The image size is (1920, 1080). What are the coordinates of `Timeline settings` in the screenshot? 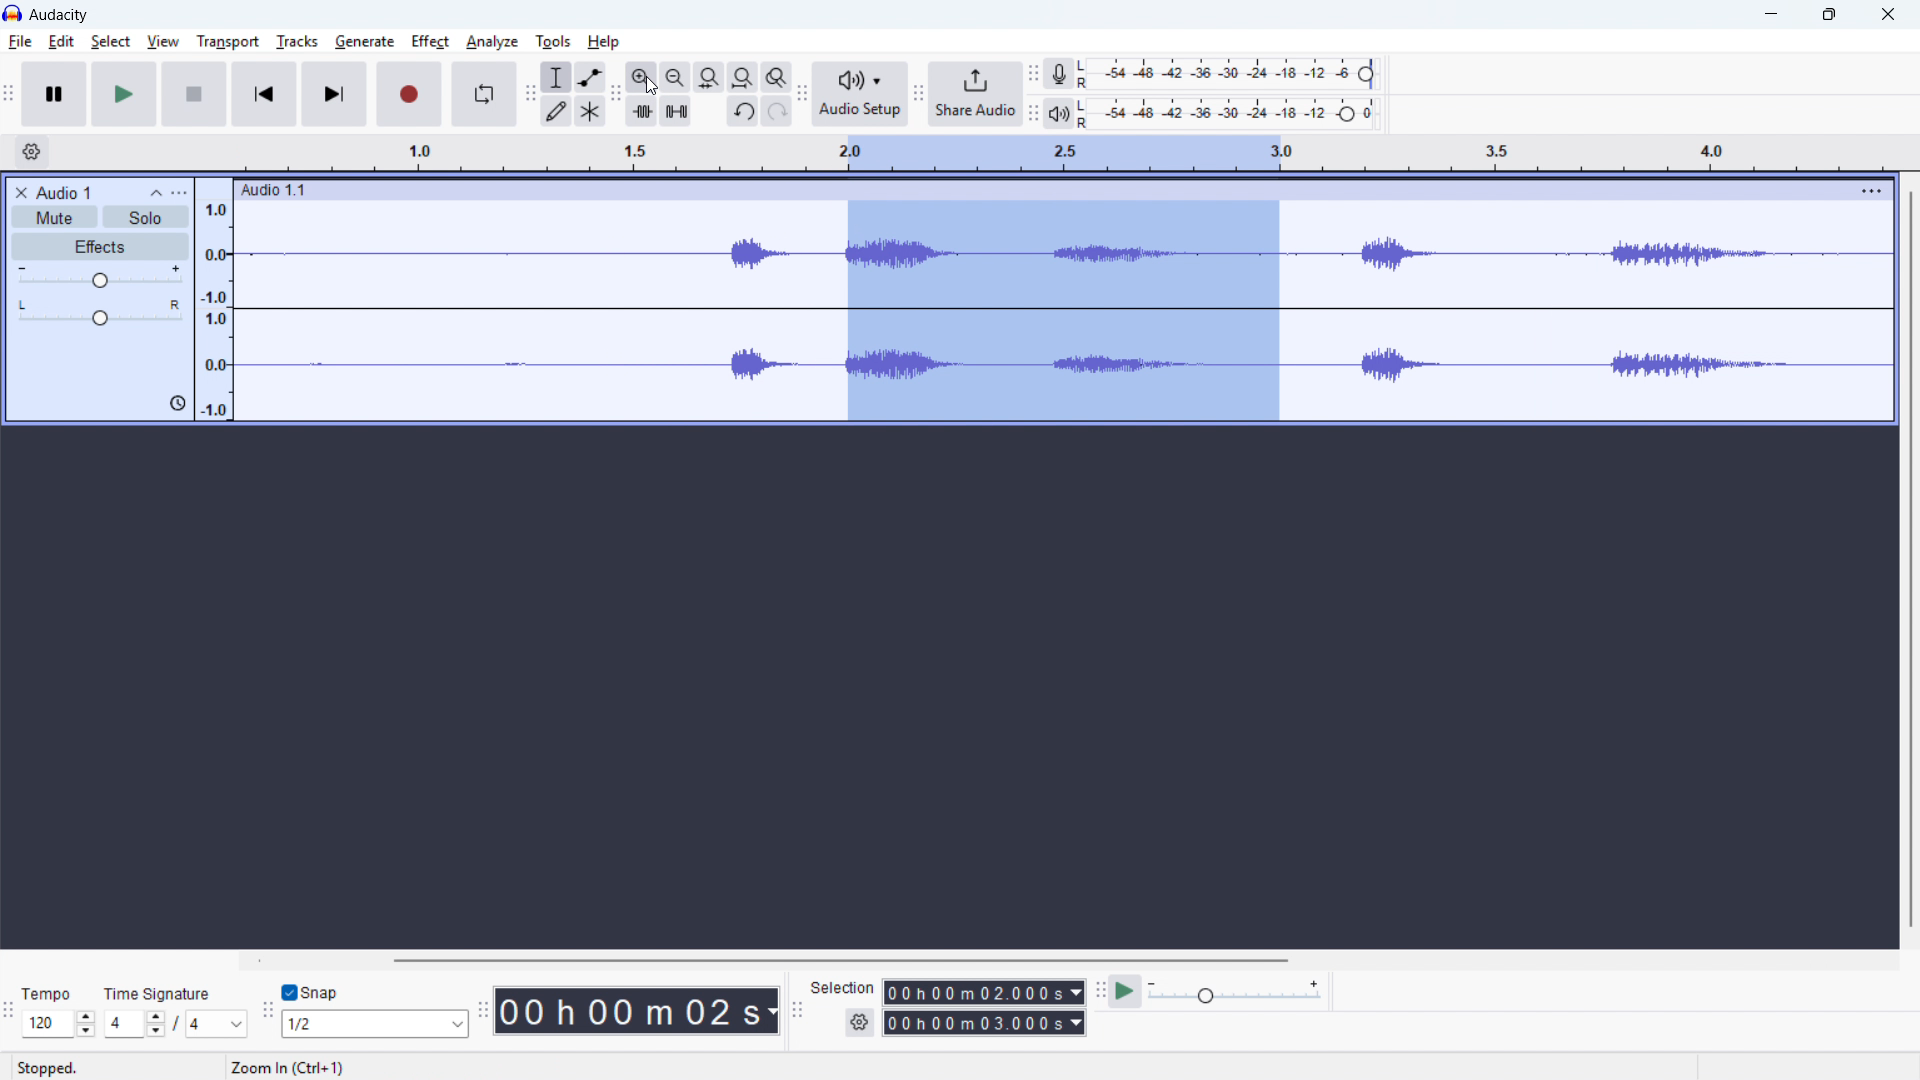 It's located at (31, 153).